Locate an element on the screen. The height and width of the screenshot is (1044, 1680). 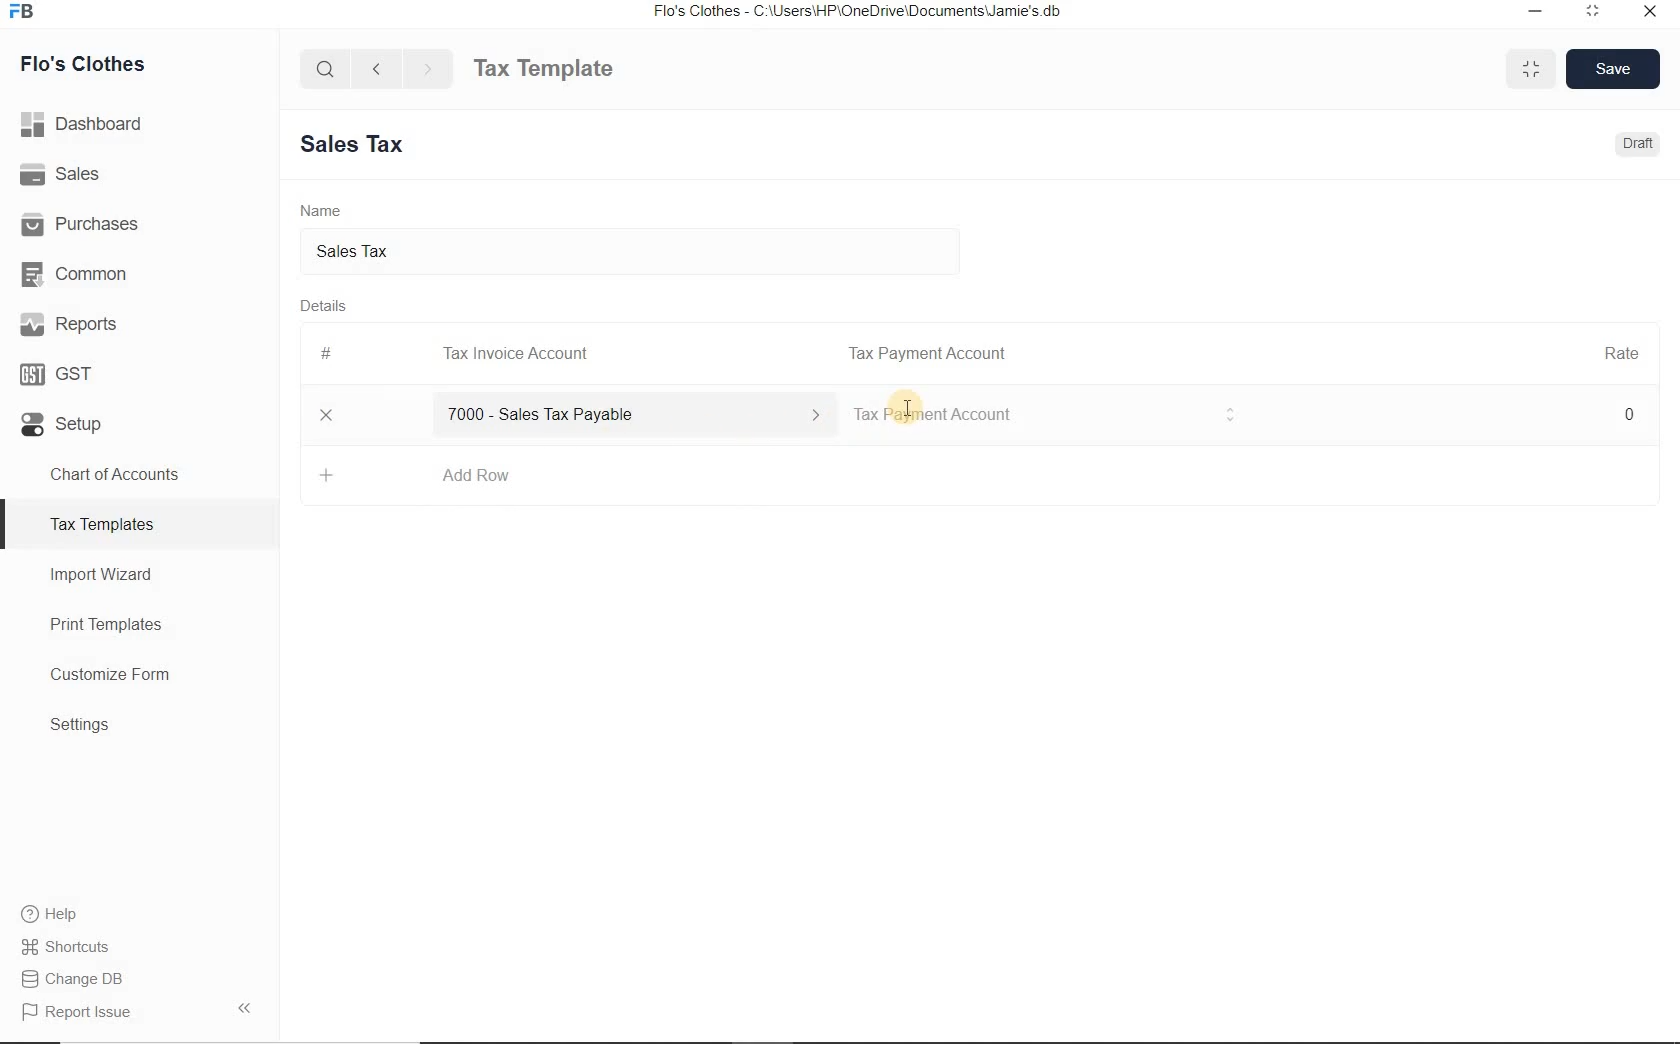
Minimize is located at coordinates (1536, 13).